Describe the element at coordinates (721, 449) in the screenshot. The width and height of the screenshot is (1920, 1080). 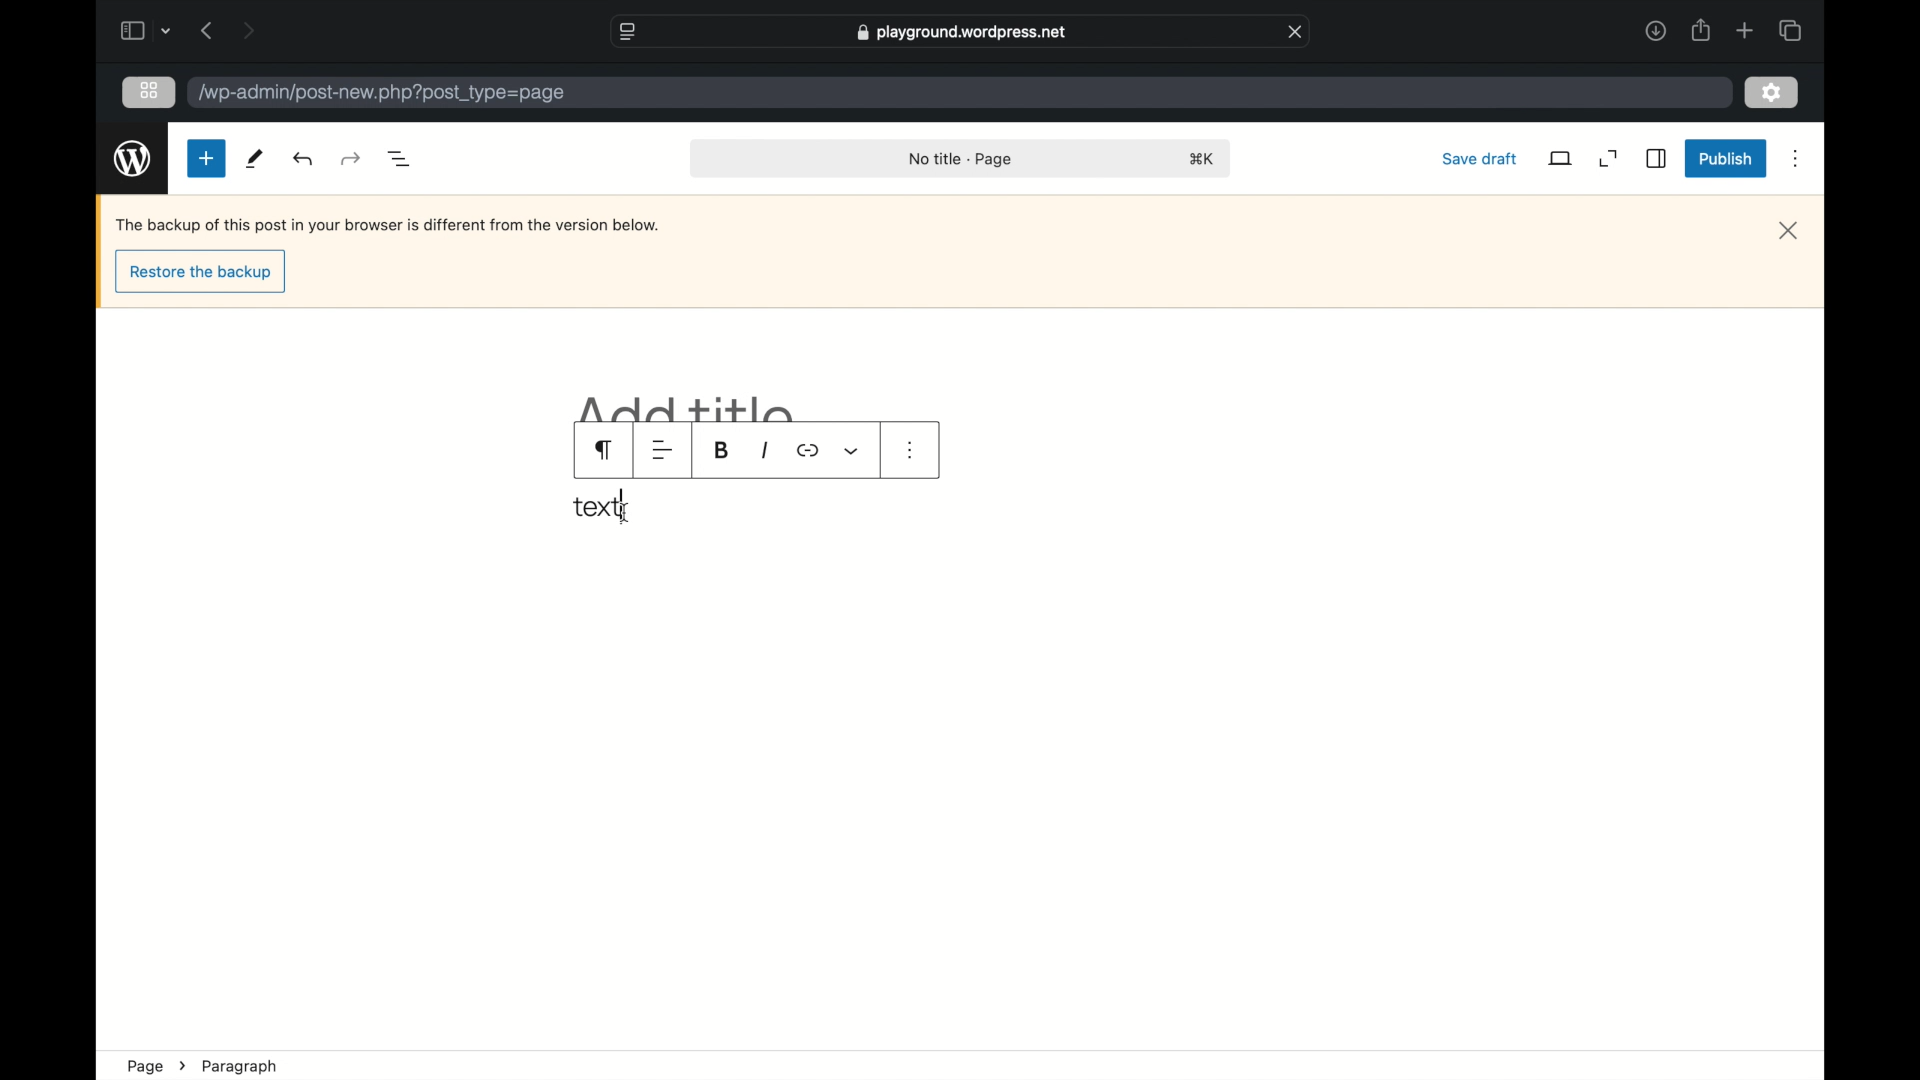
I see `bold` at that location.